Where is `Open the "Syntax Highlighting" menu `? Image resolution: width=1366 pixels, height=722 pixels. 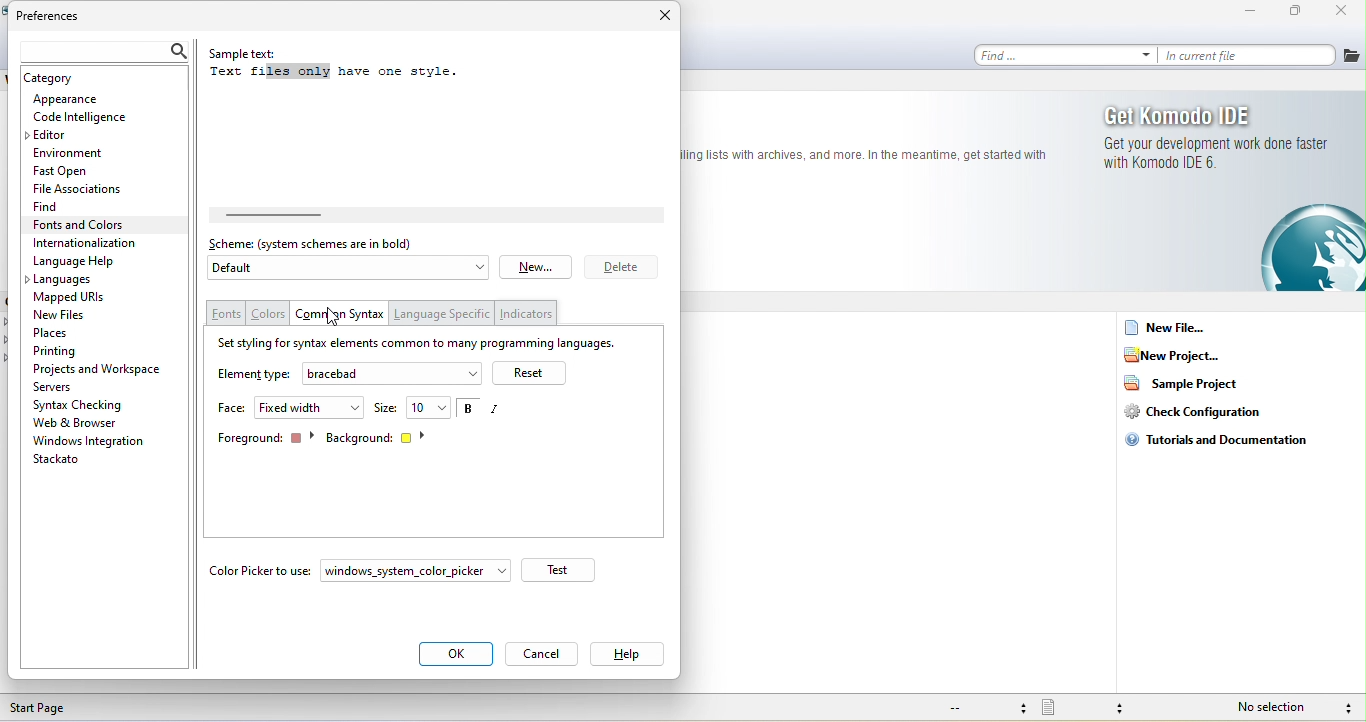 Open the "Syntax Highlighting" menu  is located at coordinates (343, 312).